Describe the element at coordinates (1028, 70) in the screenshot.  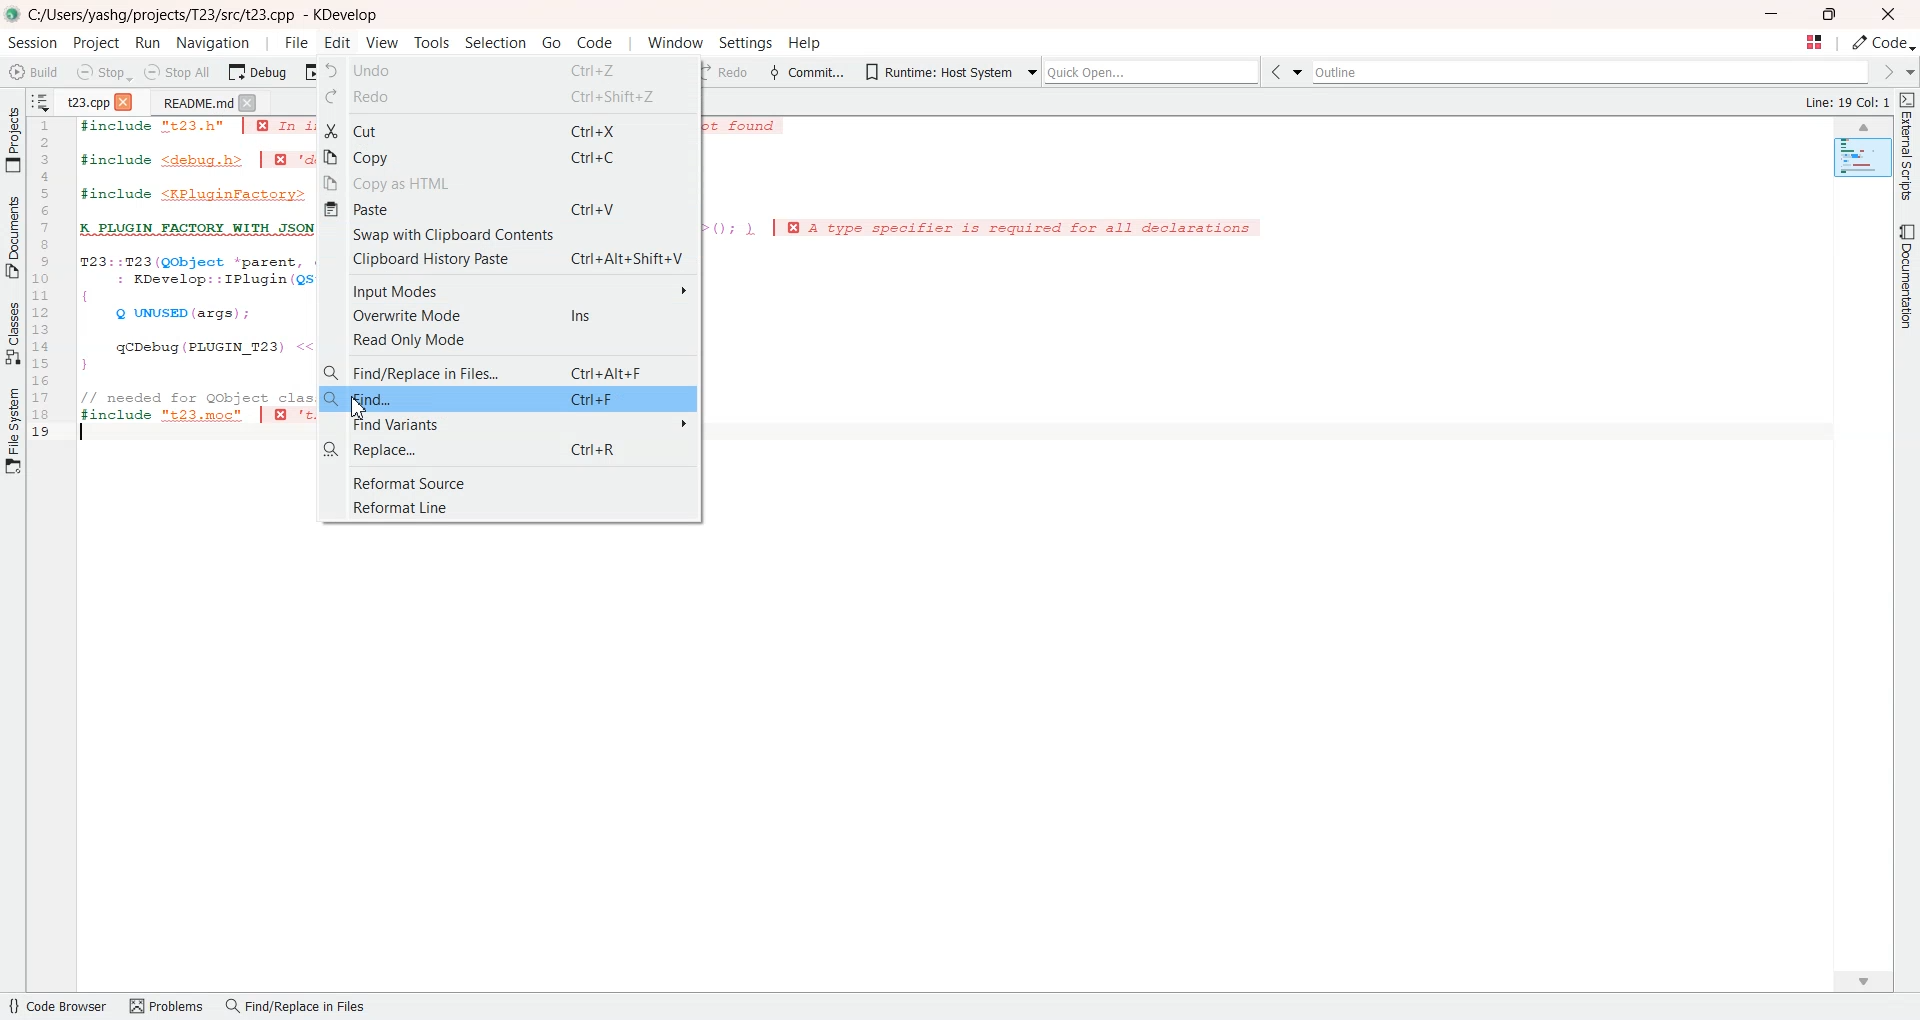
I see `Drop down box` at that location.